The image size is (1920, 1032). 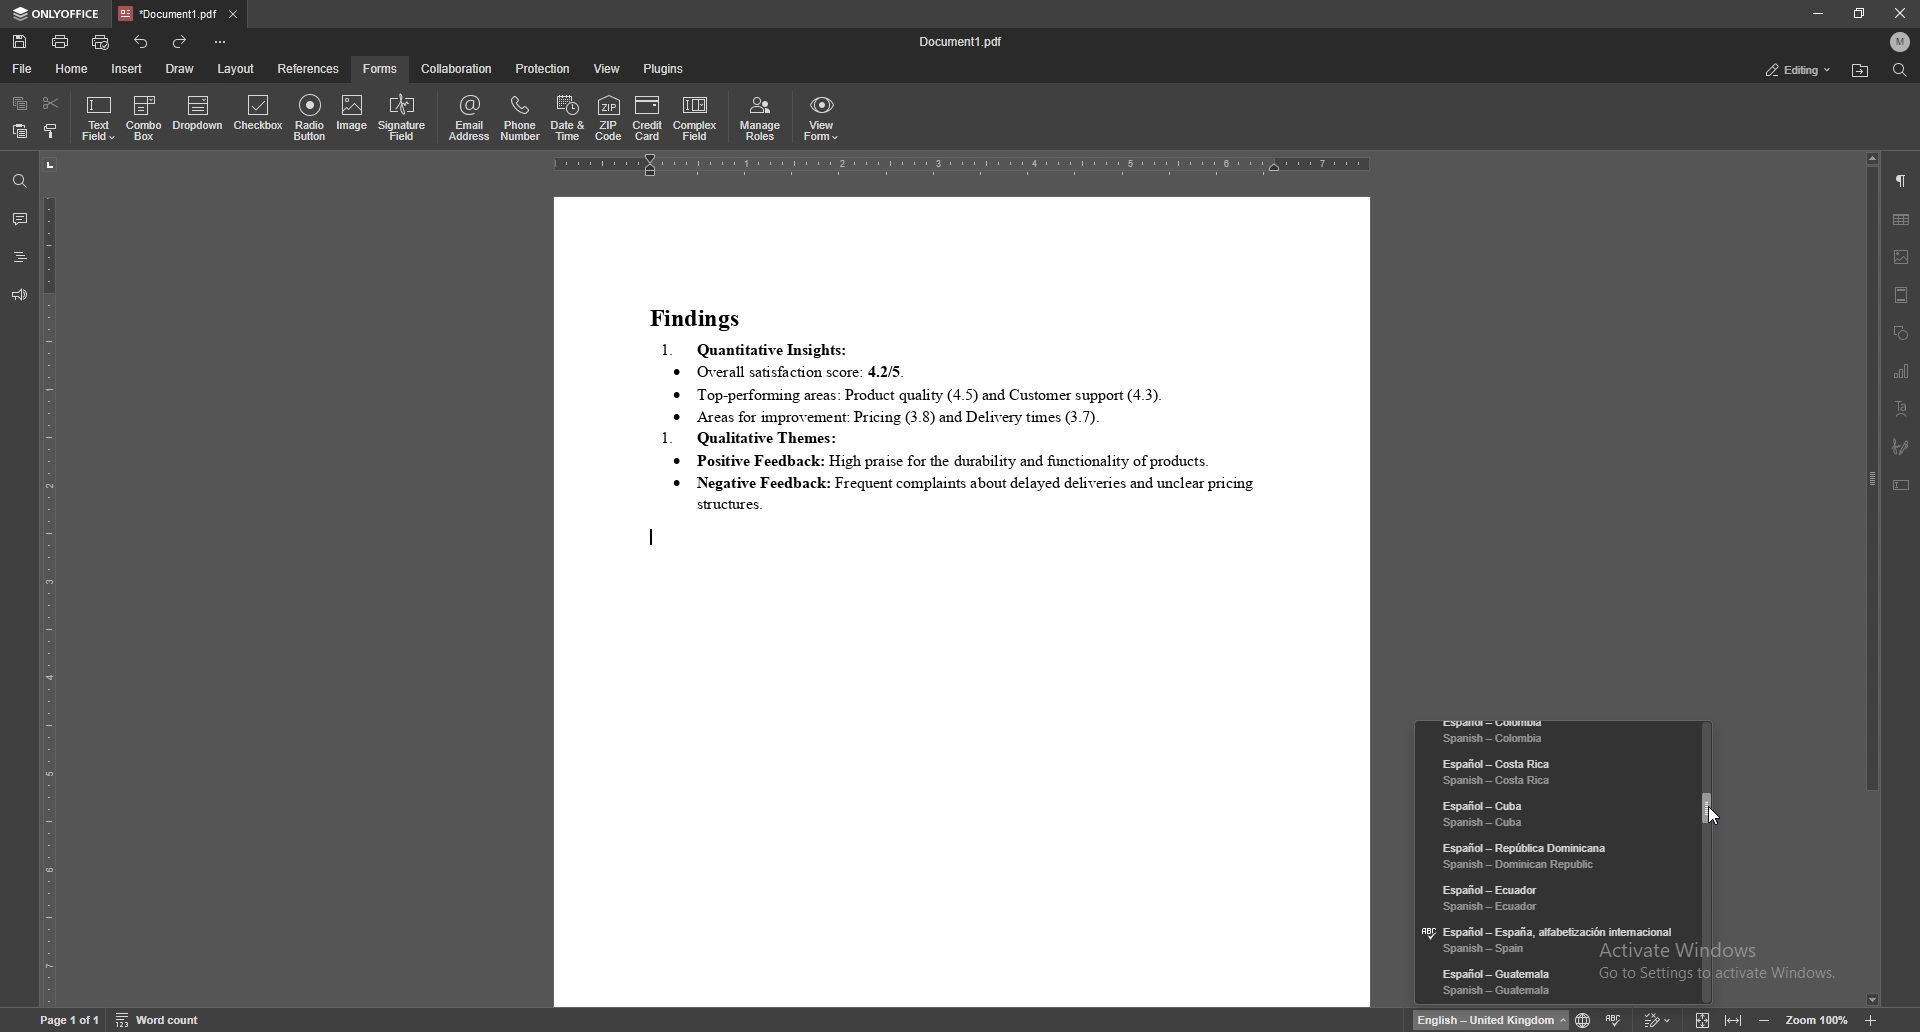 I want to click on resize, so click(x=1859, y=13).